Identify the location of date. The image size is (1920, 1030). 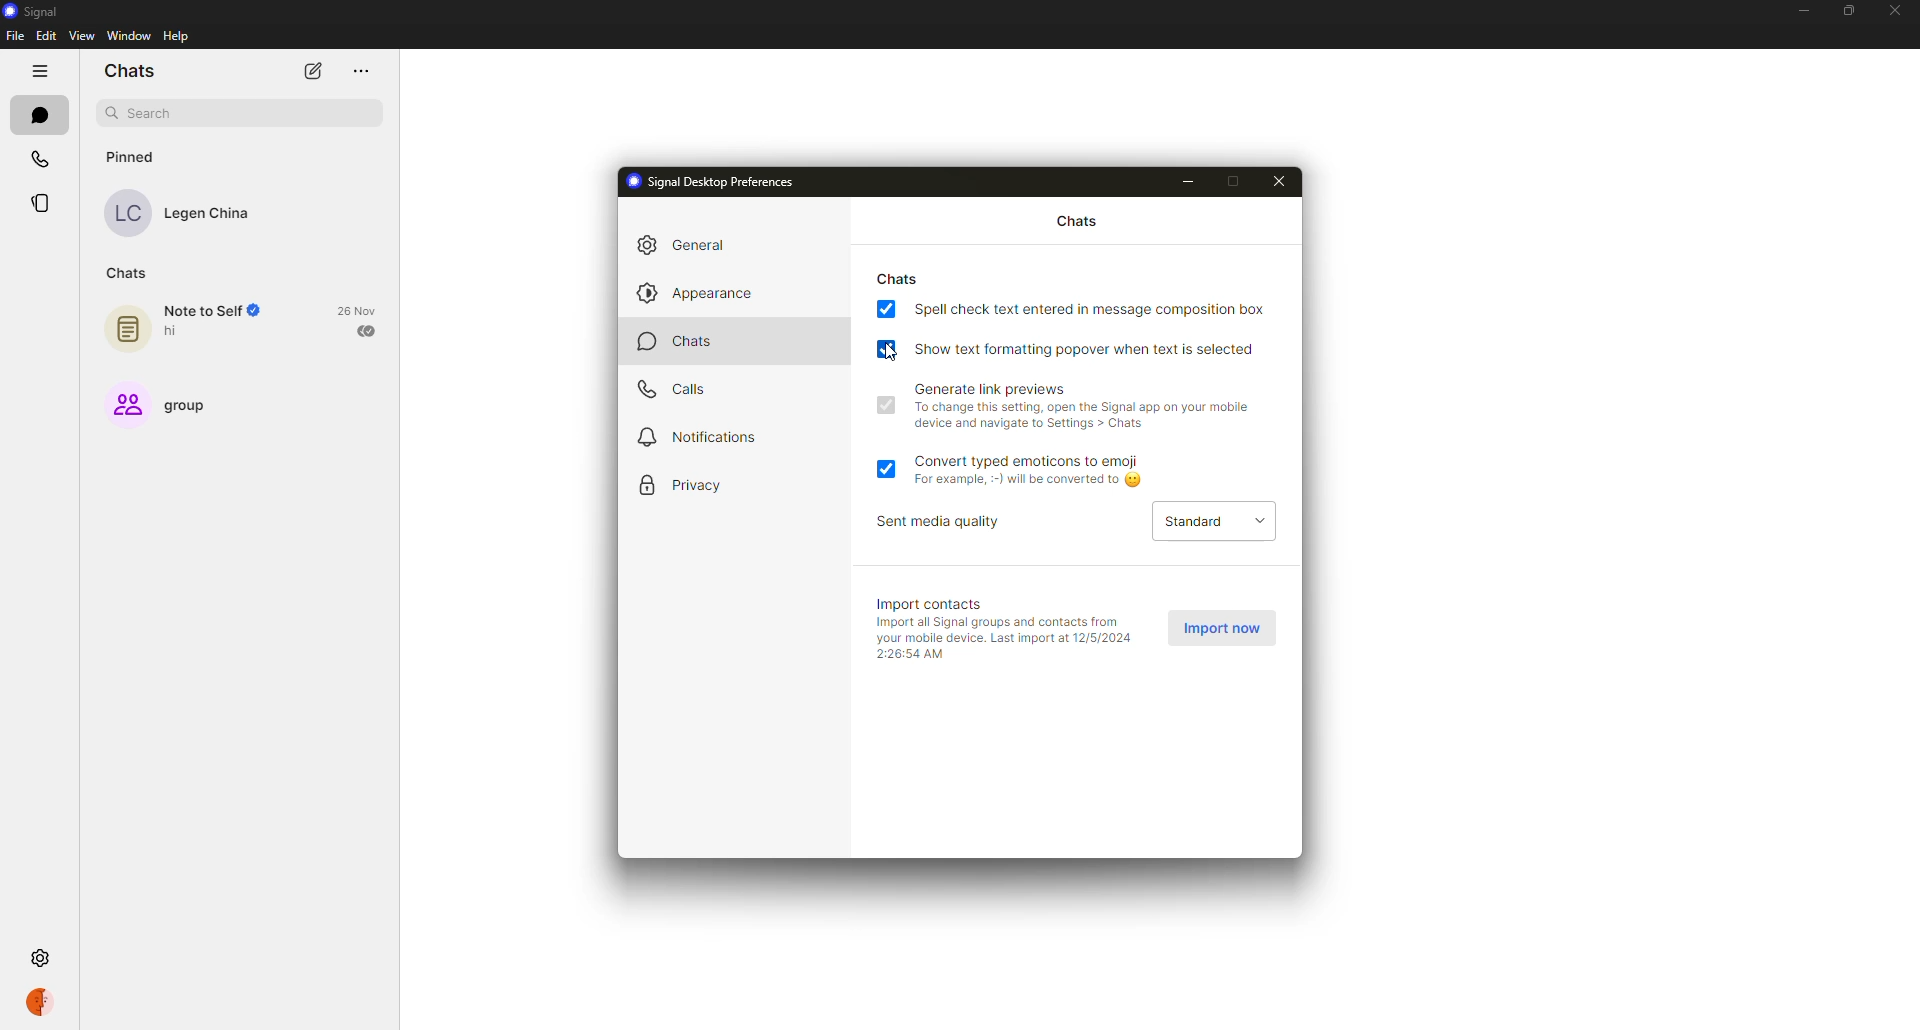
(358, 310).